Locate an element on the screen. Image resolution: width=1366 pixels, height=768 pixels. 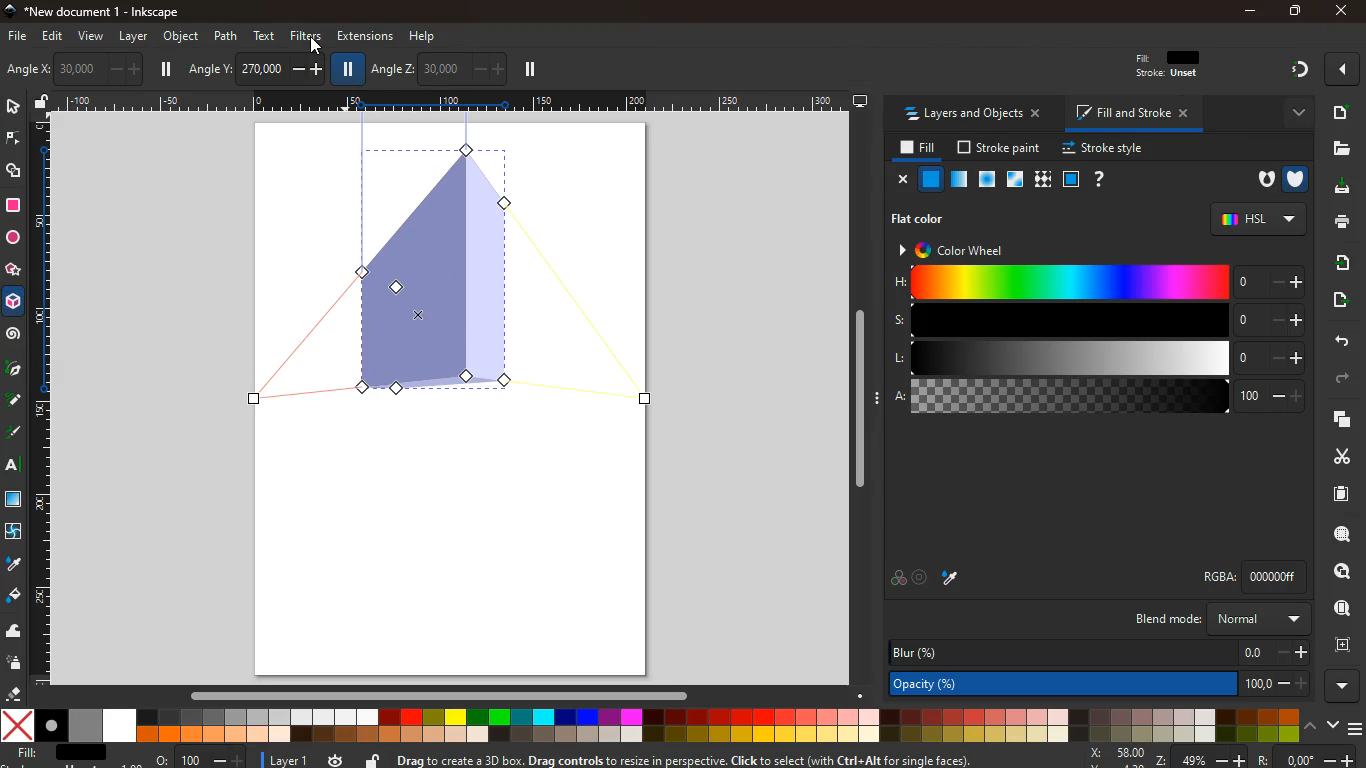
stroke style is located at coordinates (1100, 149).